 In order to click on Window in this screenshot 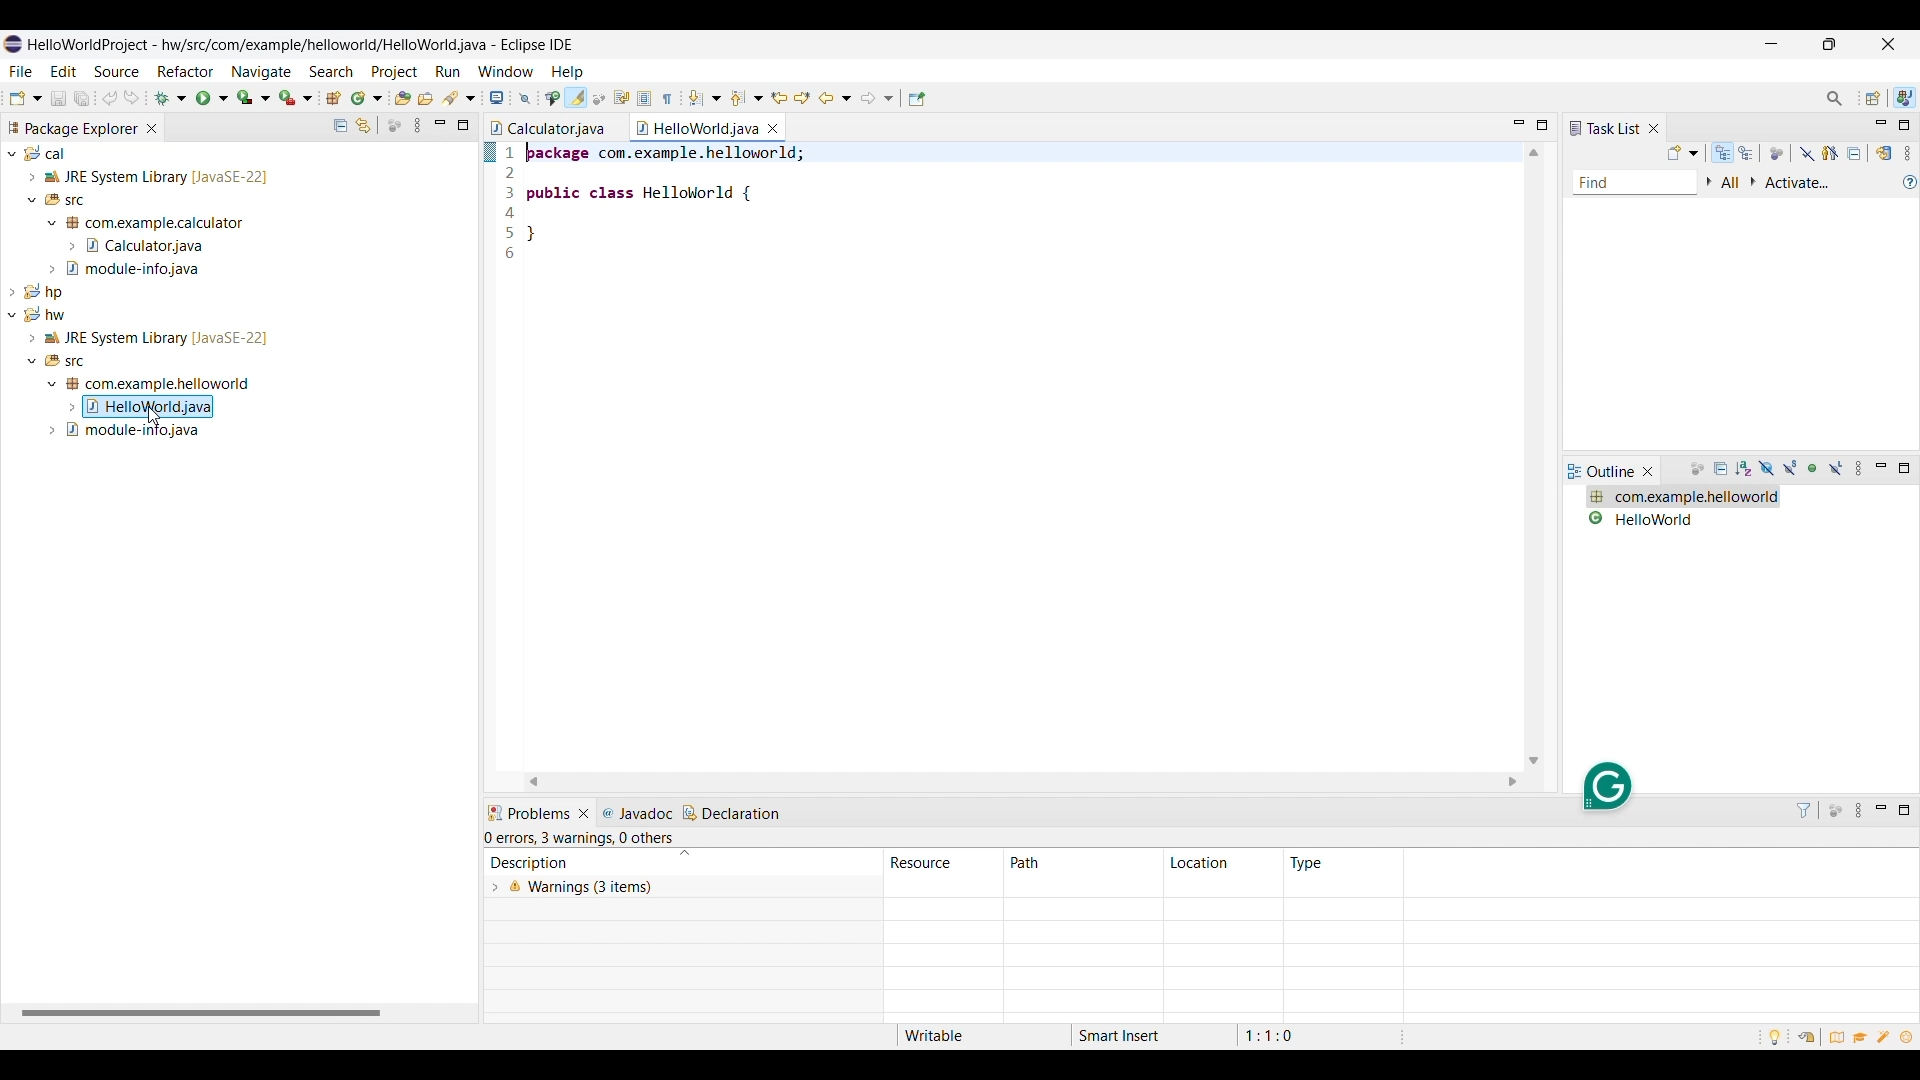, I will do `click(507, 71)`.